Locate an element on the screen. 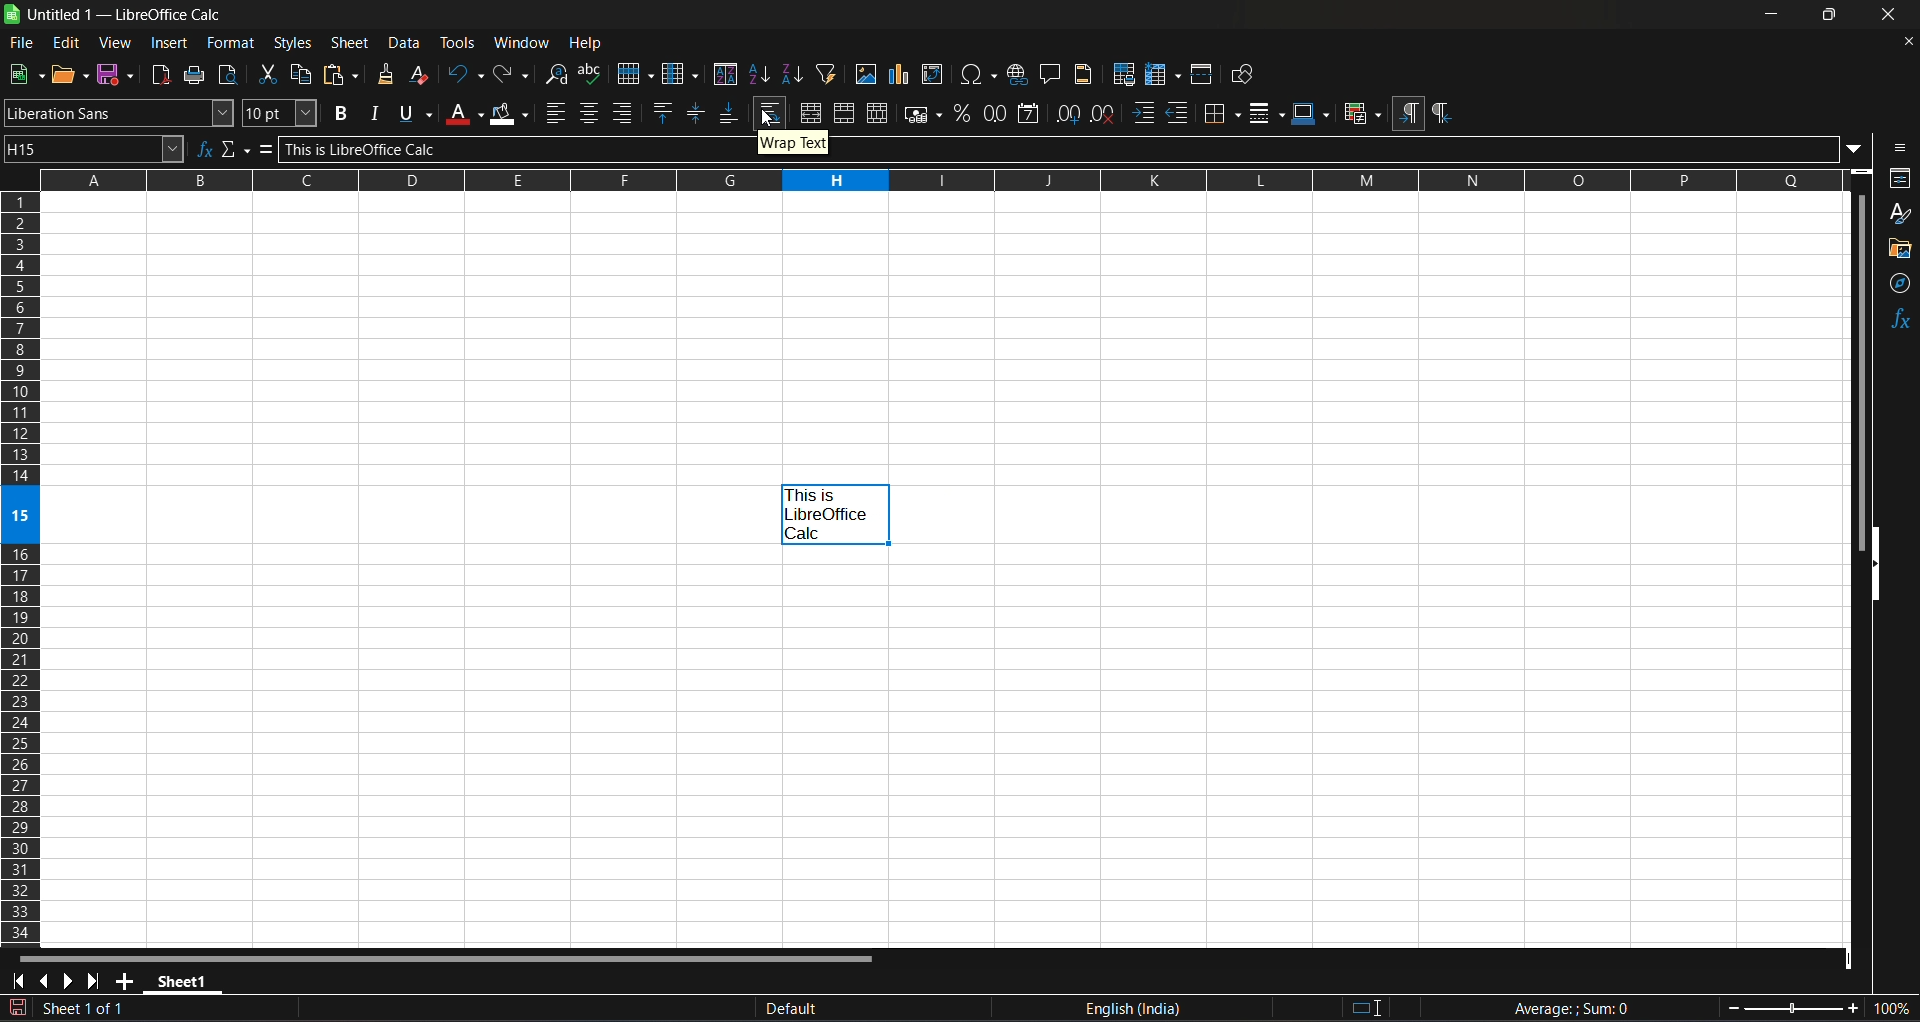  formula is located at coordinates (1570, 1007).